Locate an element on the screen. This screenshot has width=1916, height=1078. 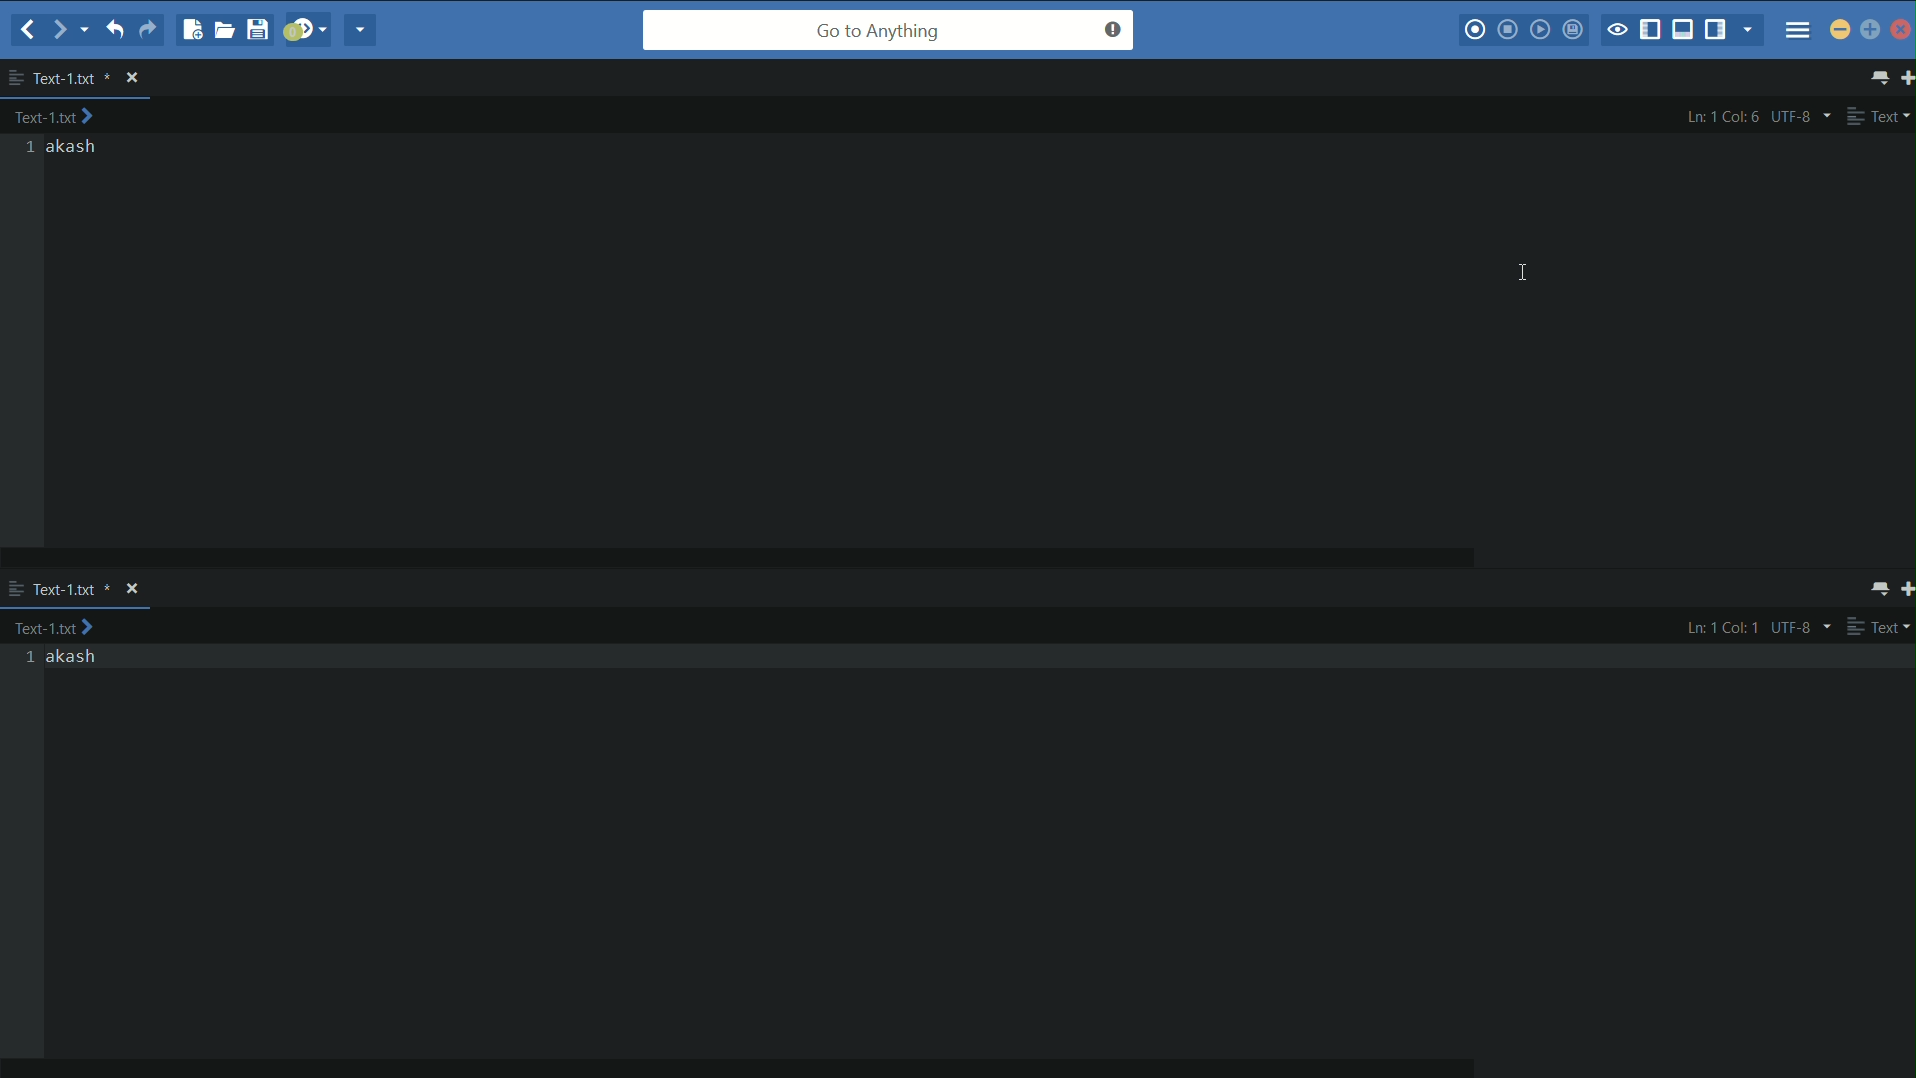
line number is located at coordinates (28, 658).